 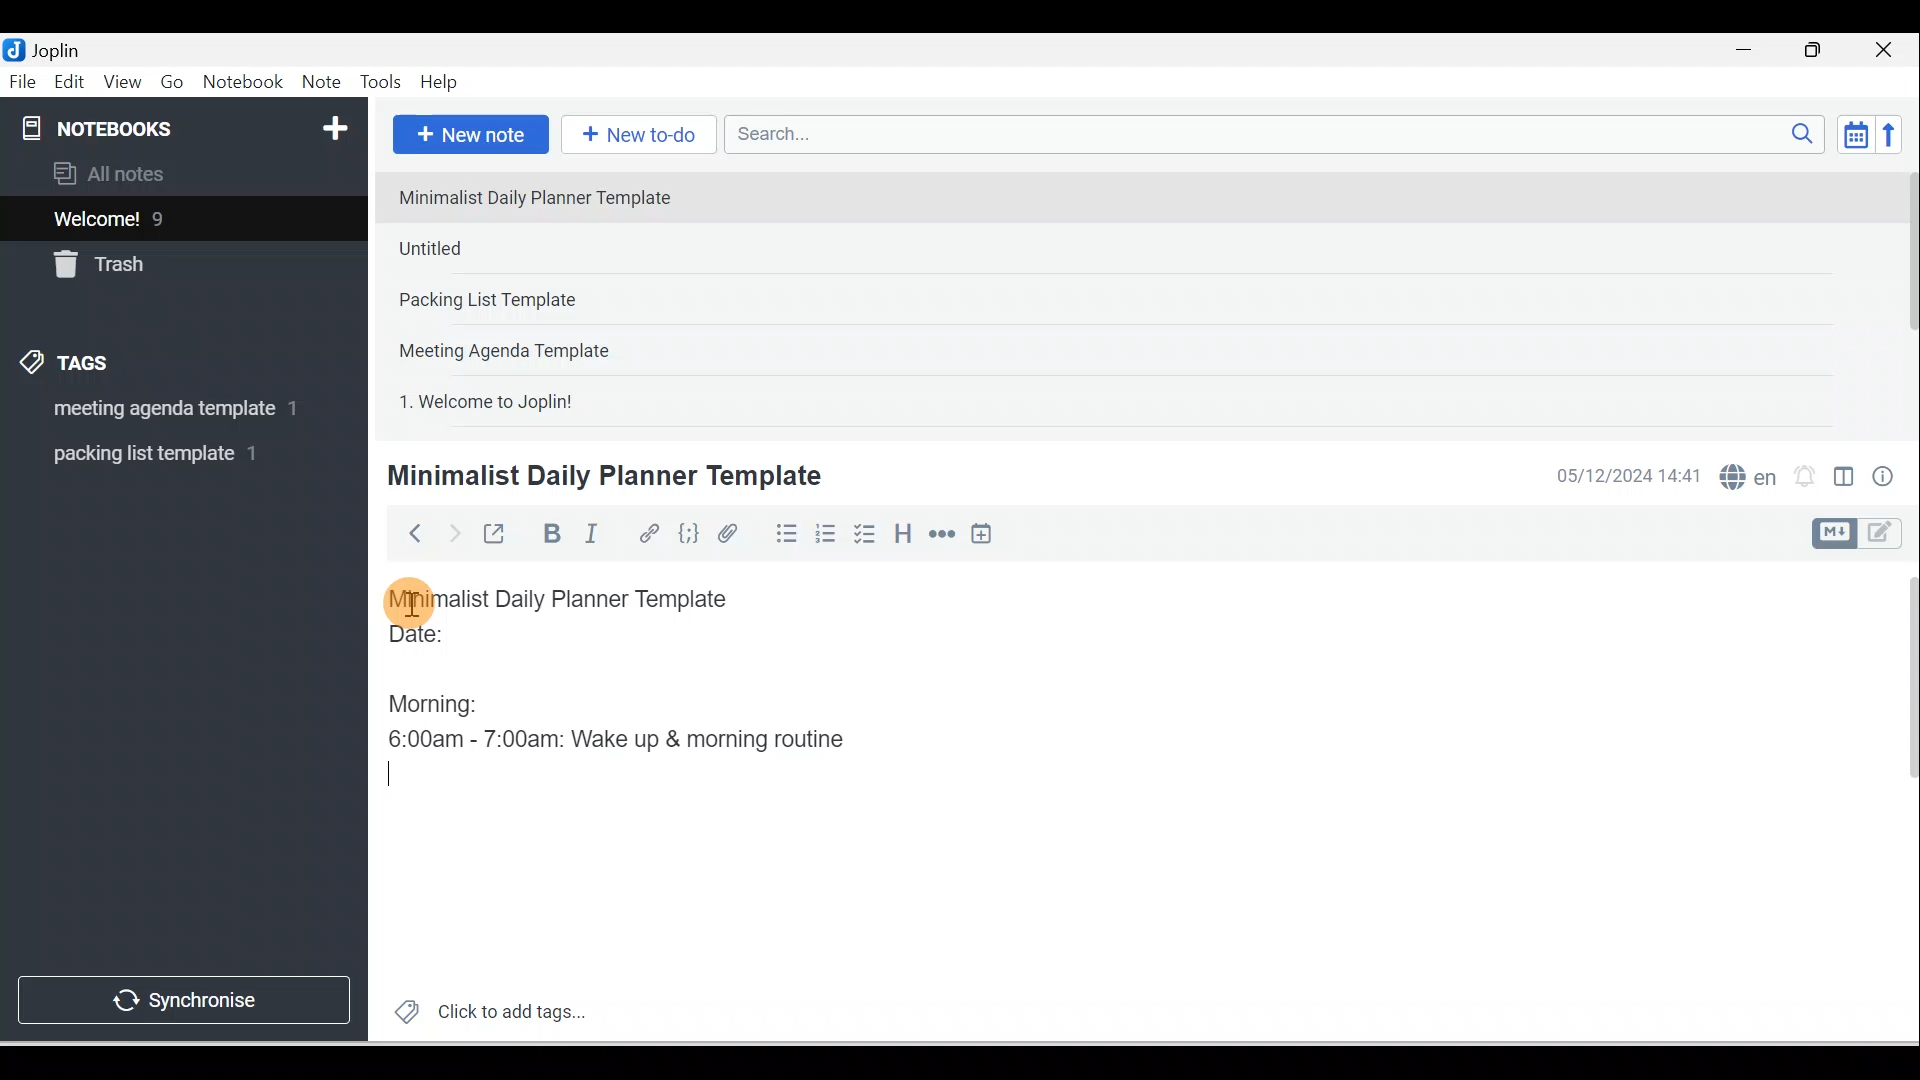 What do you see at coordinates (1625, 476) in the screenshot?
I see `Date & time` at bounding box center [1625, 476].